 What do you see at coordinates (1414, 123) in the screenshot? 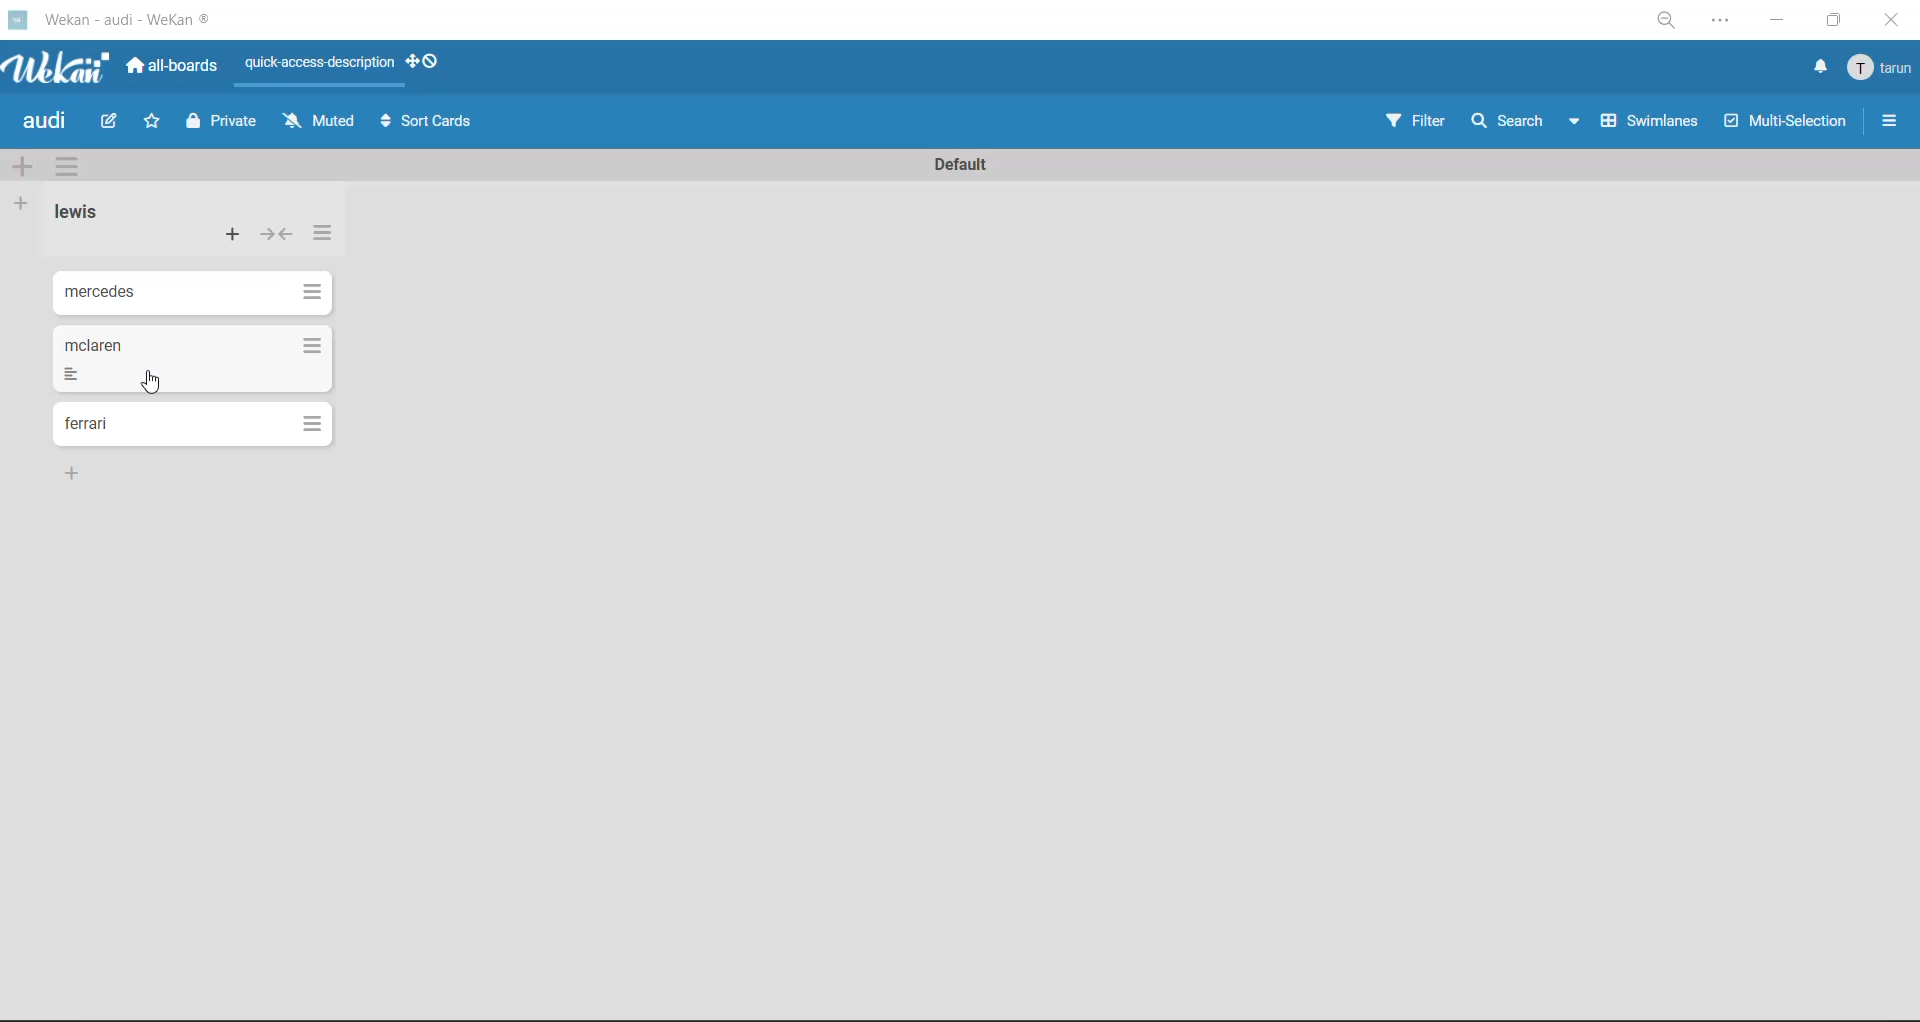
I see `filter` at bounding box center [1414, 123].